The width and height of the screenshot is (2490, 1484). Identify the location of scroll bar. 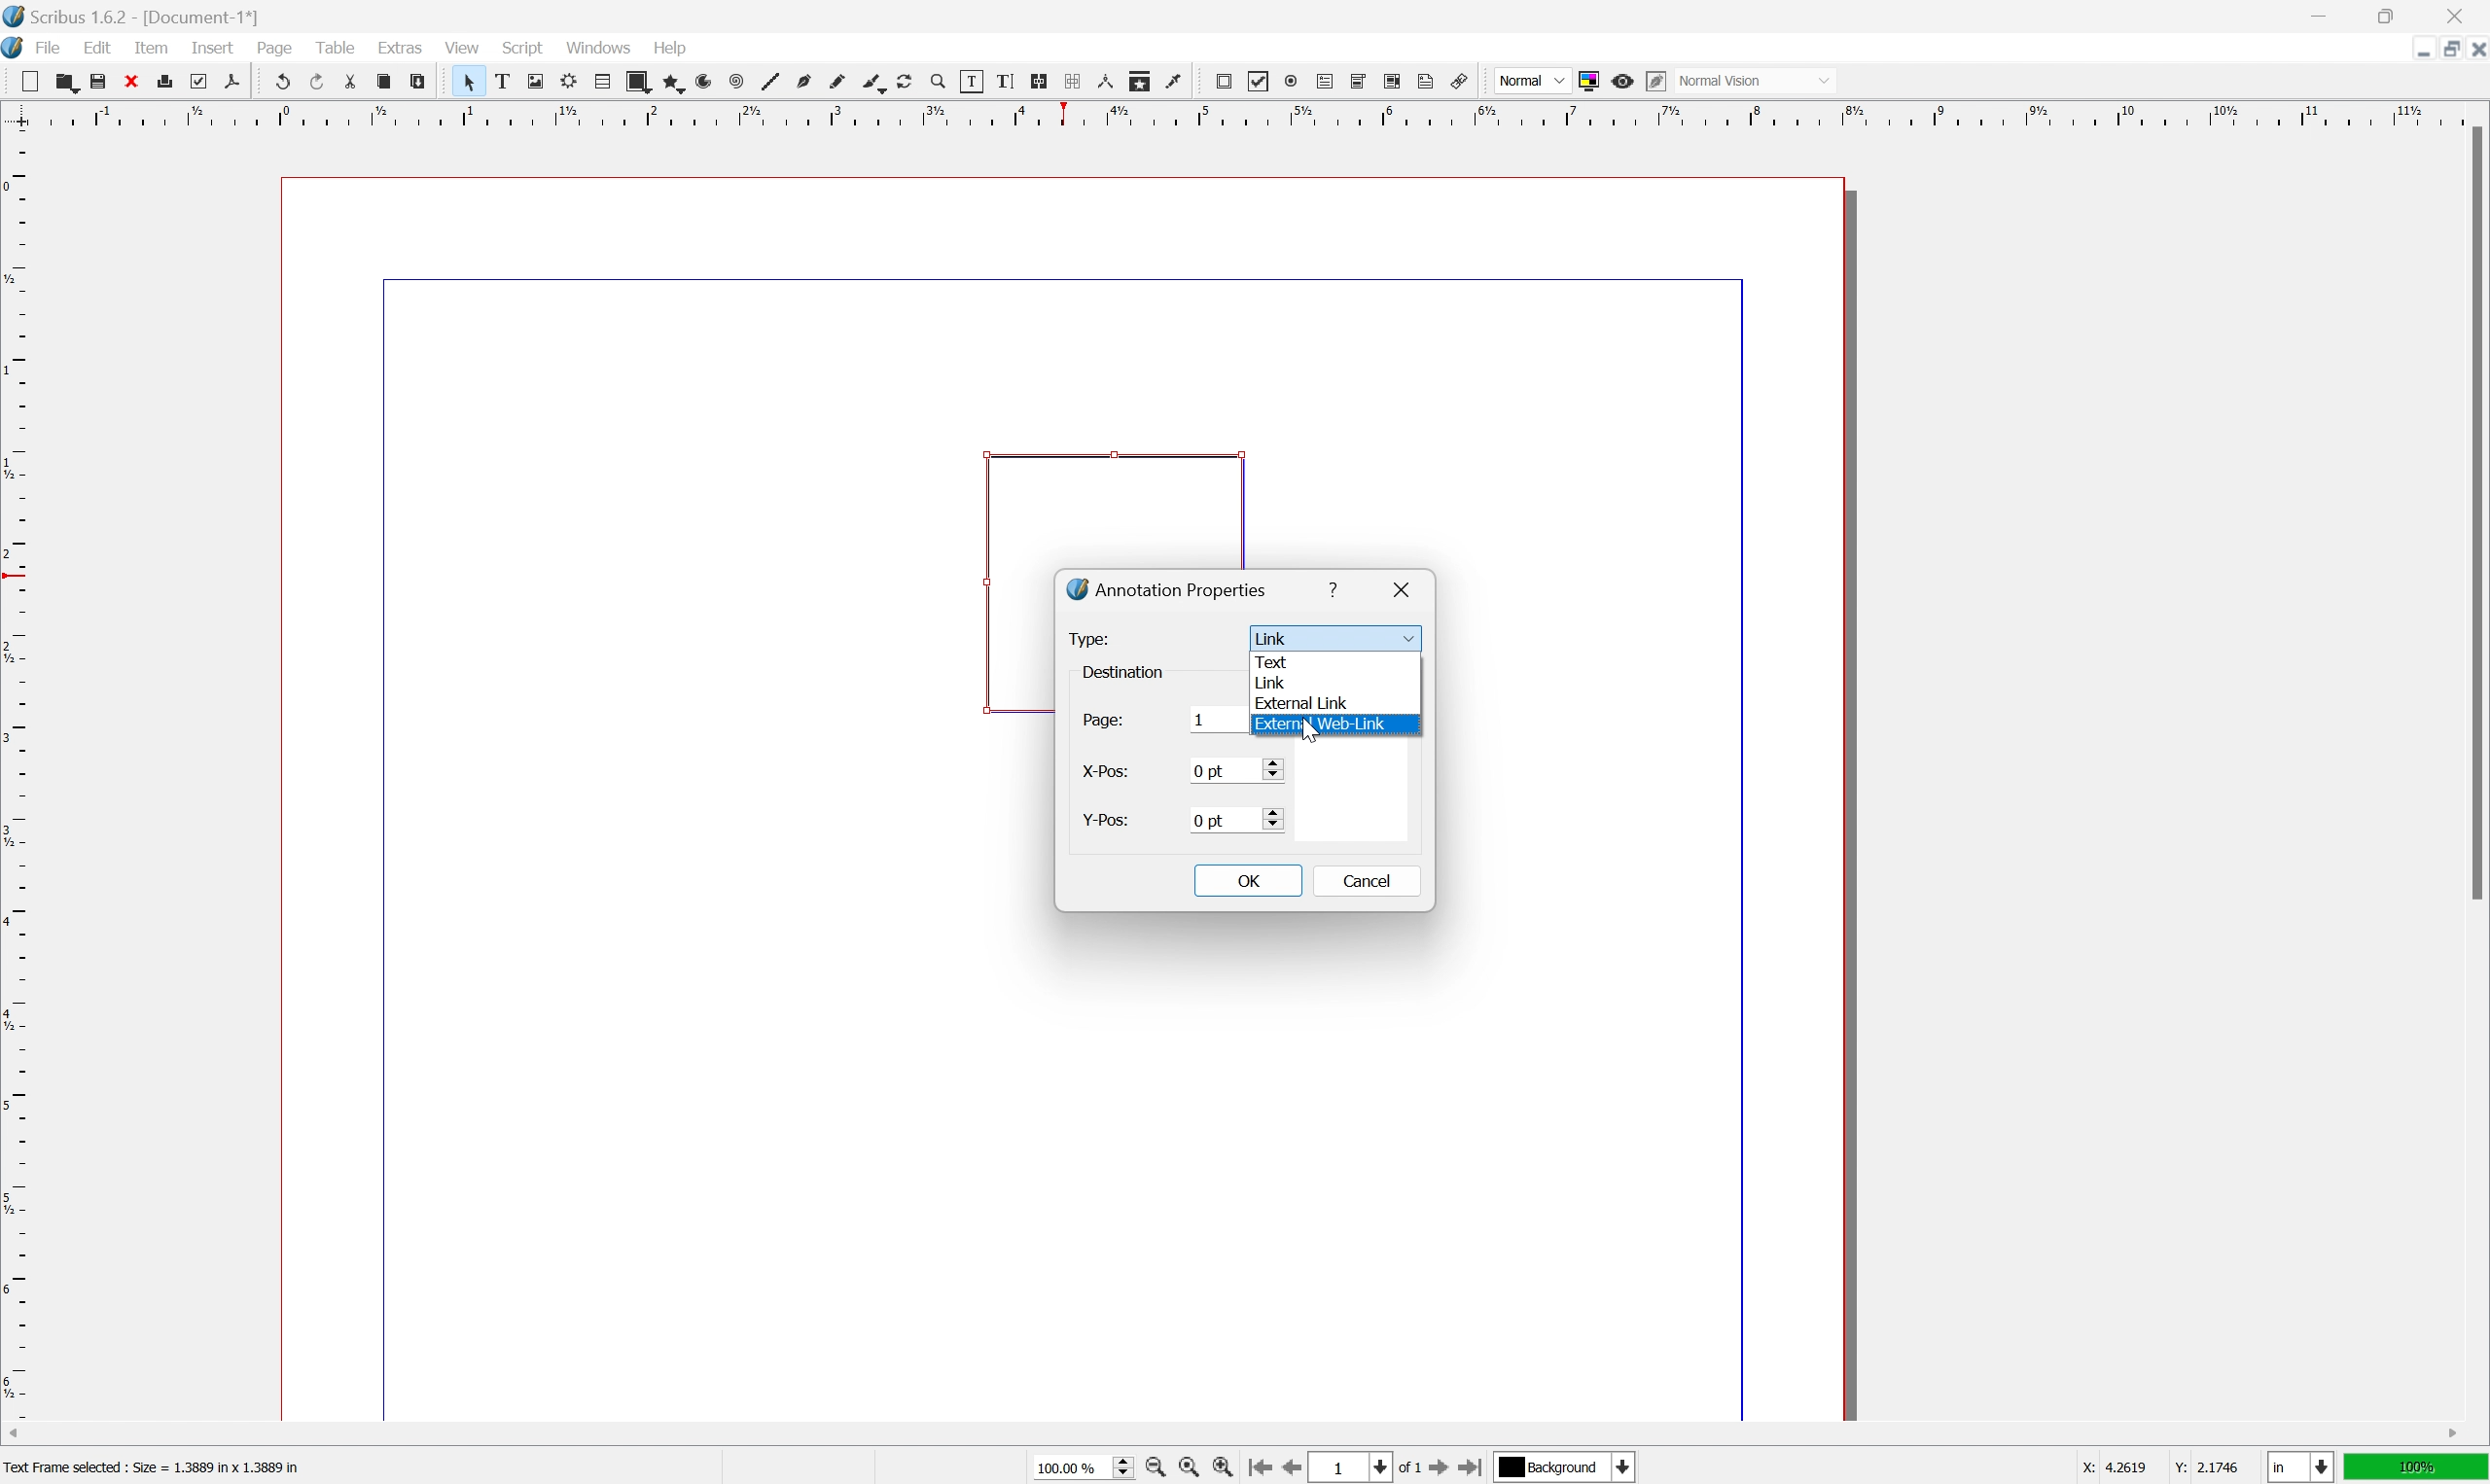
(2474, 512).